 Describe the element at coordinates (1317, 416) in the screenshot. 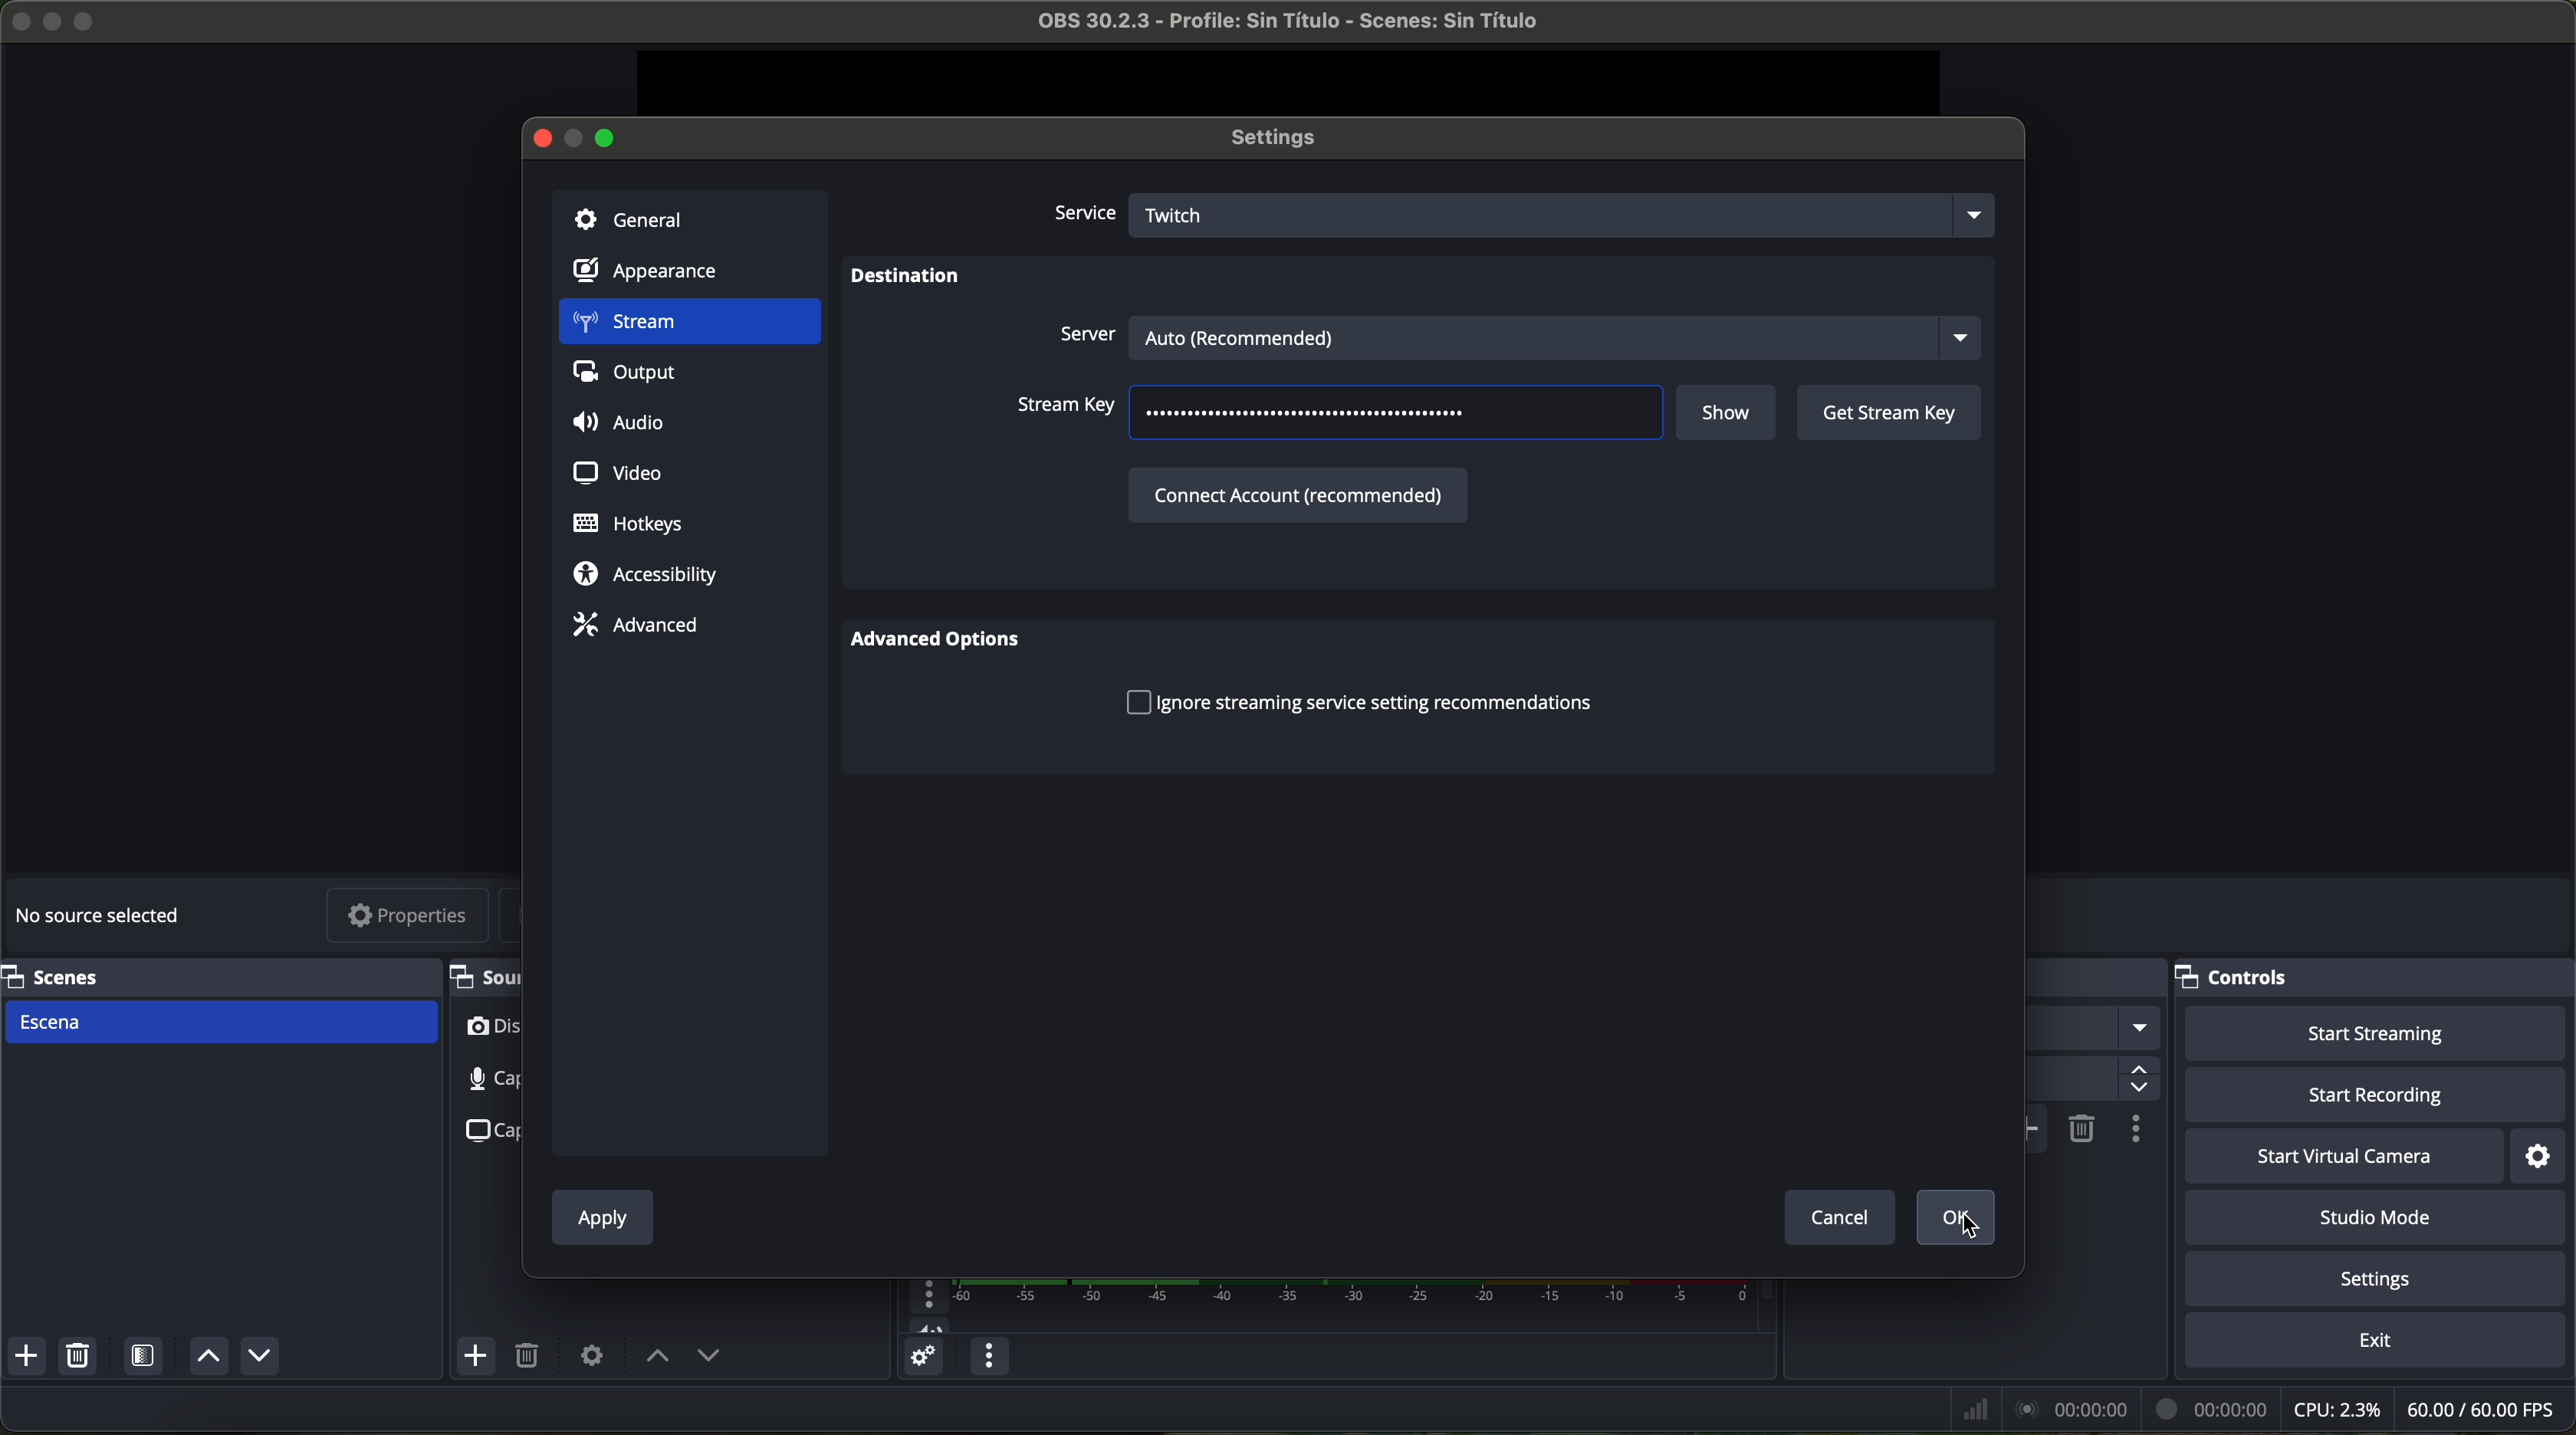

I see `password` at that location.